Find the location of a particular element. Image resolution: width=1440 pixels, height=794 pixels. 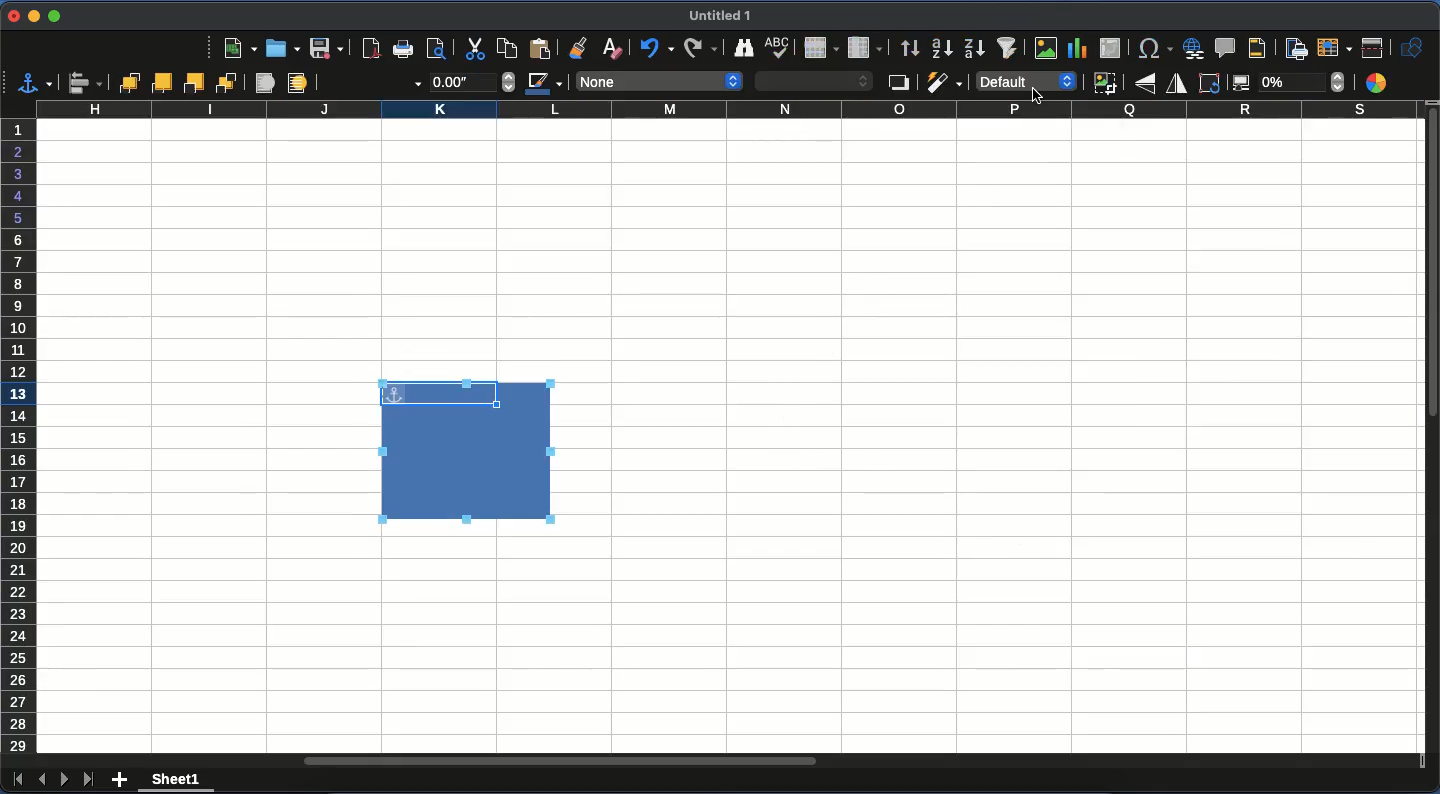

column is located at coordinates (725, 110).